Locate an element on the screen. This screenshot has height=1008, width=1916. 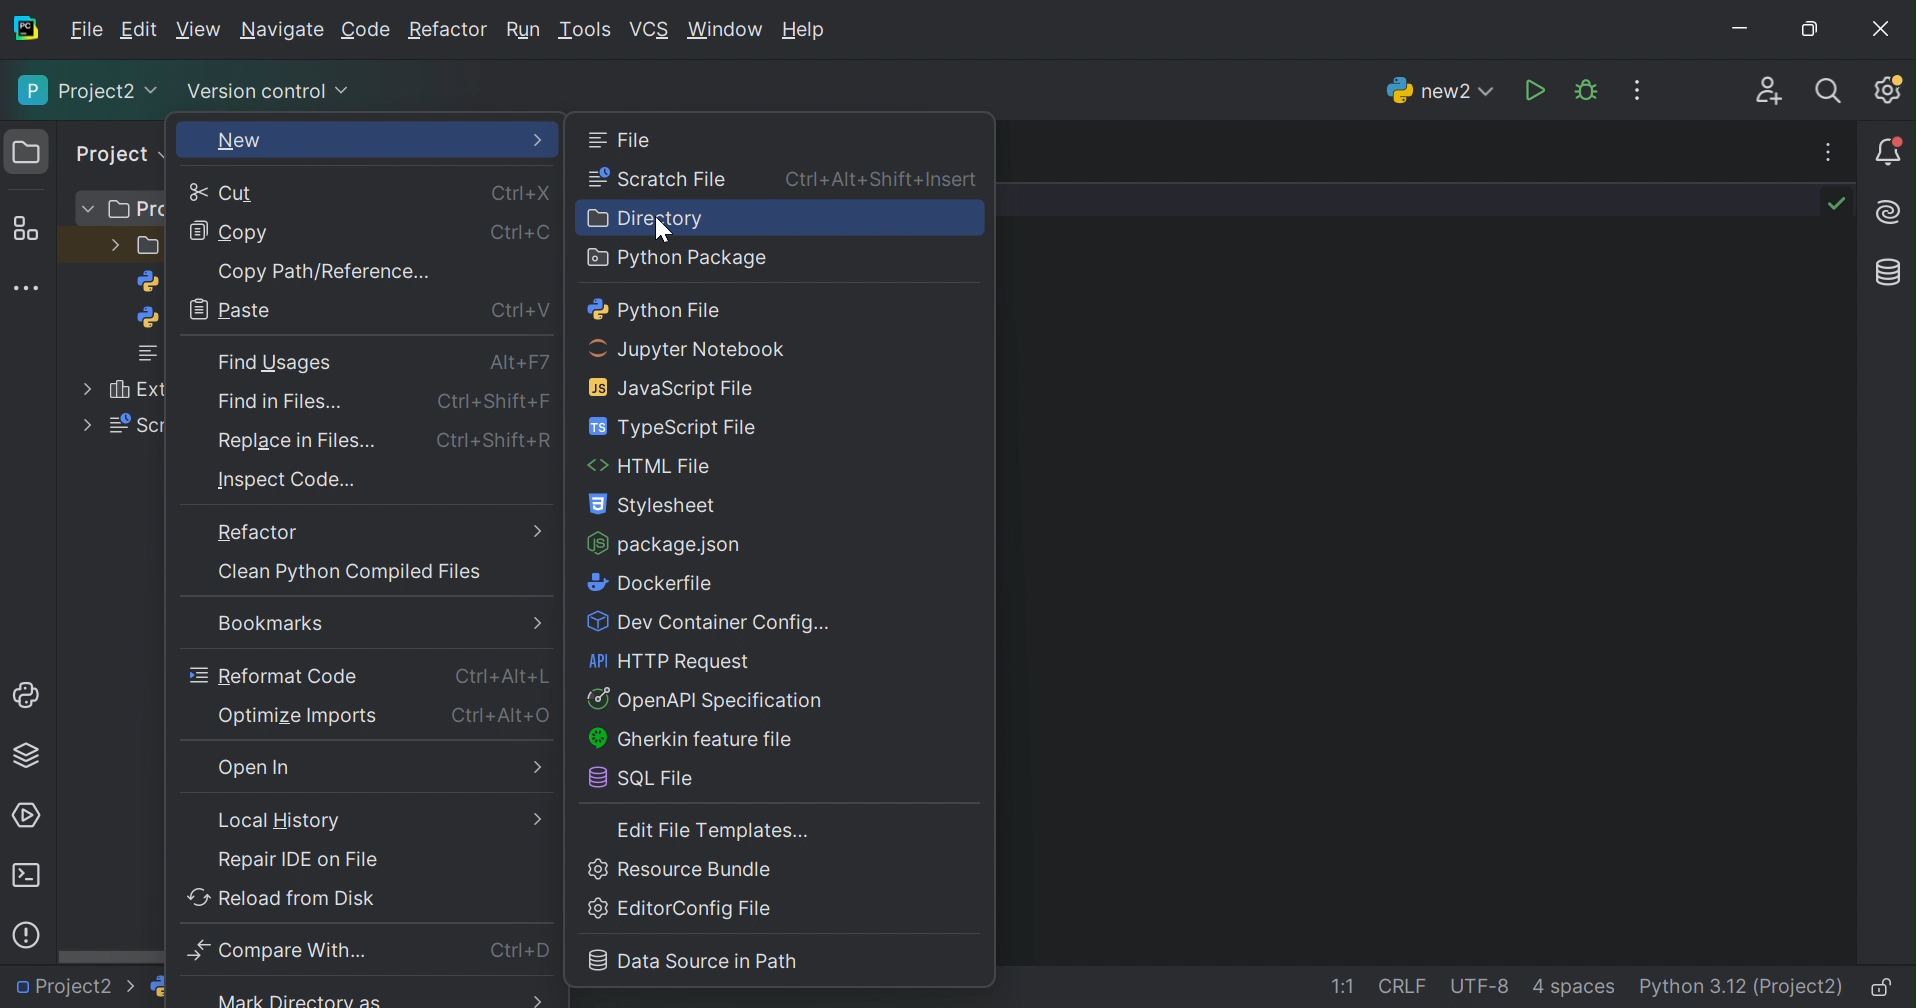
Python 3.12 (Project) is located at coordinates (1743, 987).